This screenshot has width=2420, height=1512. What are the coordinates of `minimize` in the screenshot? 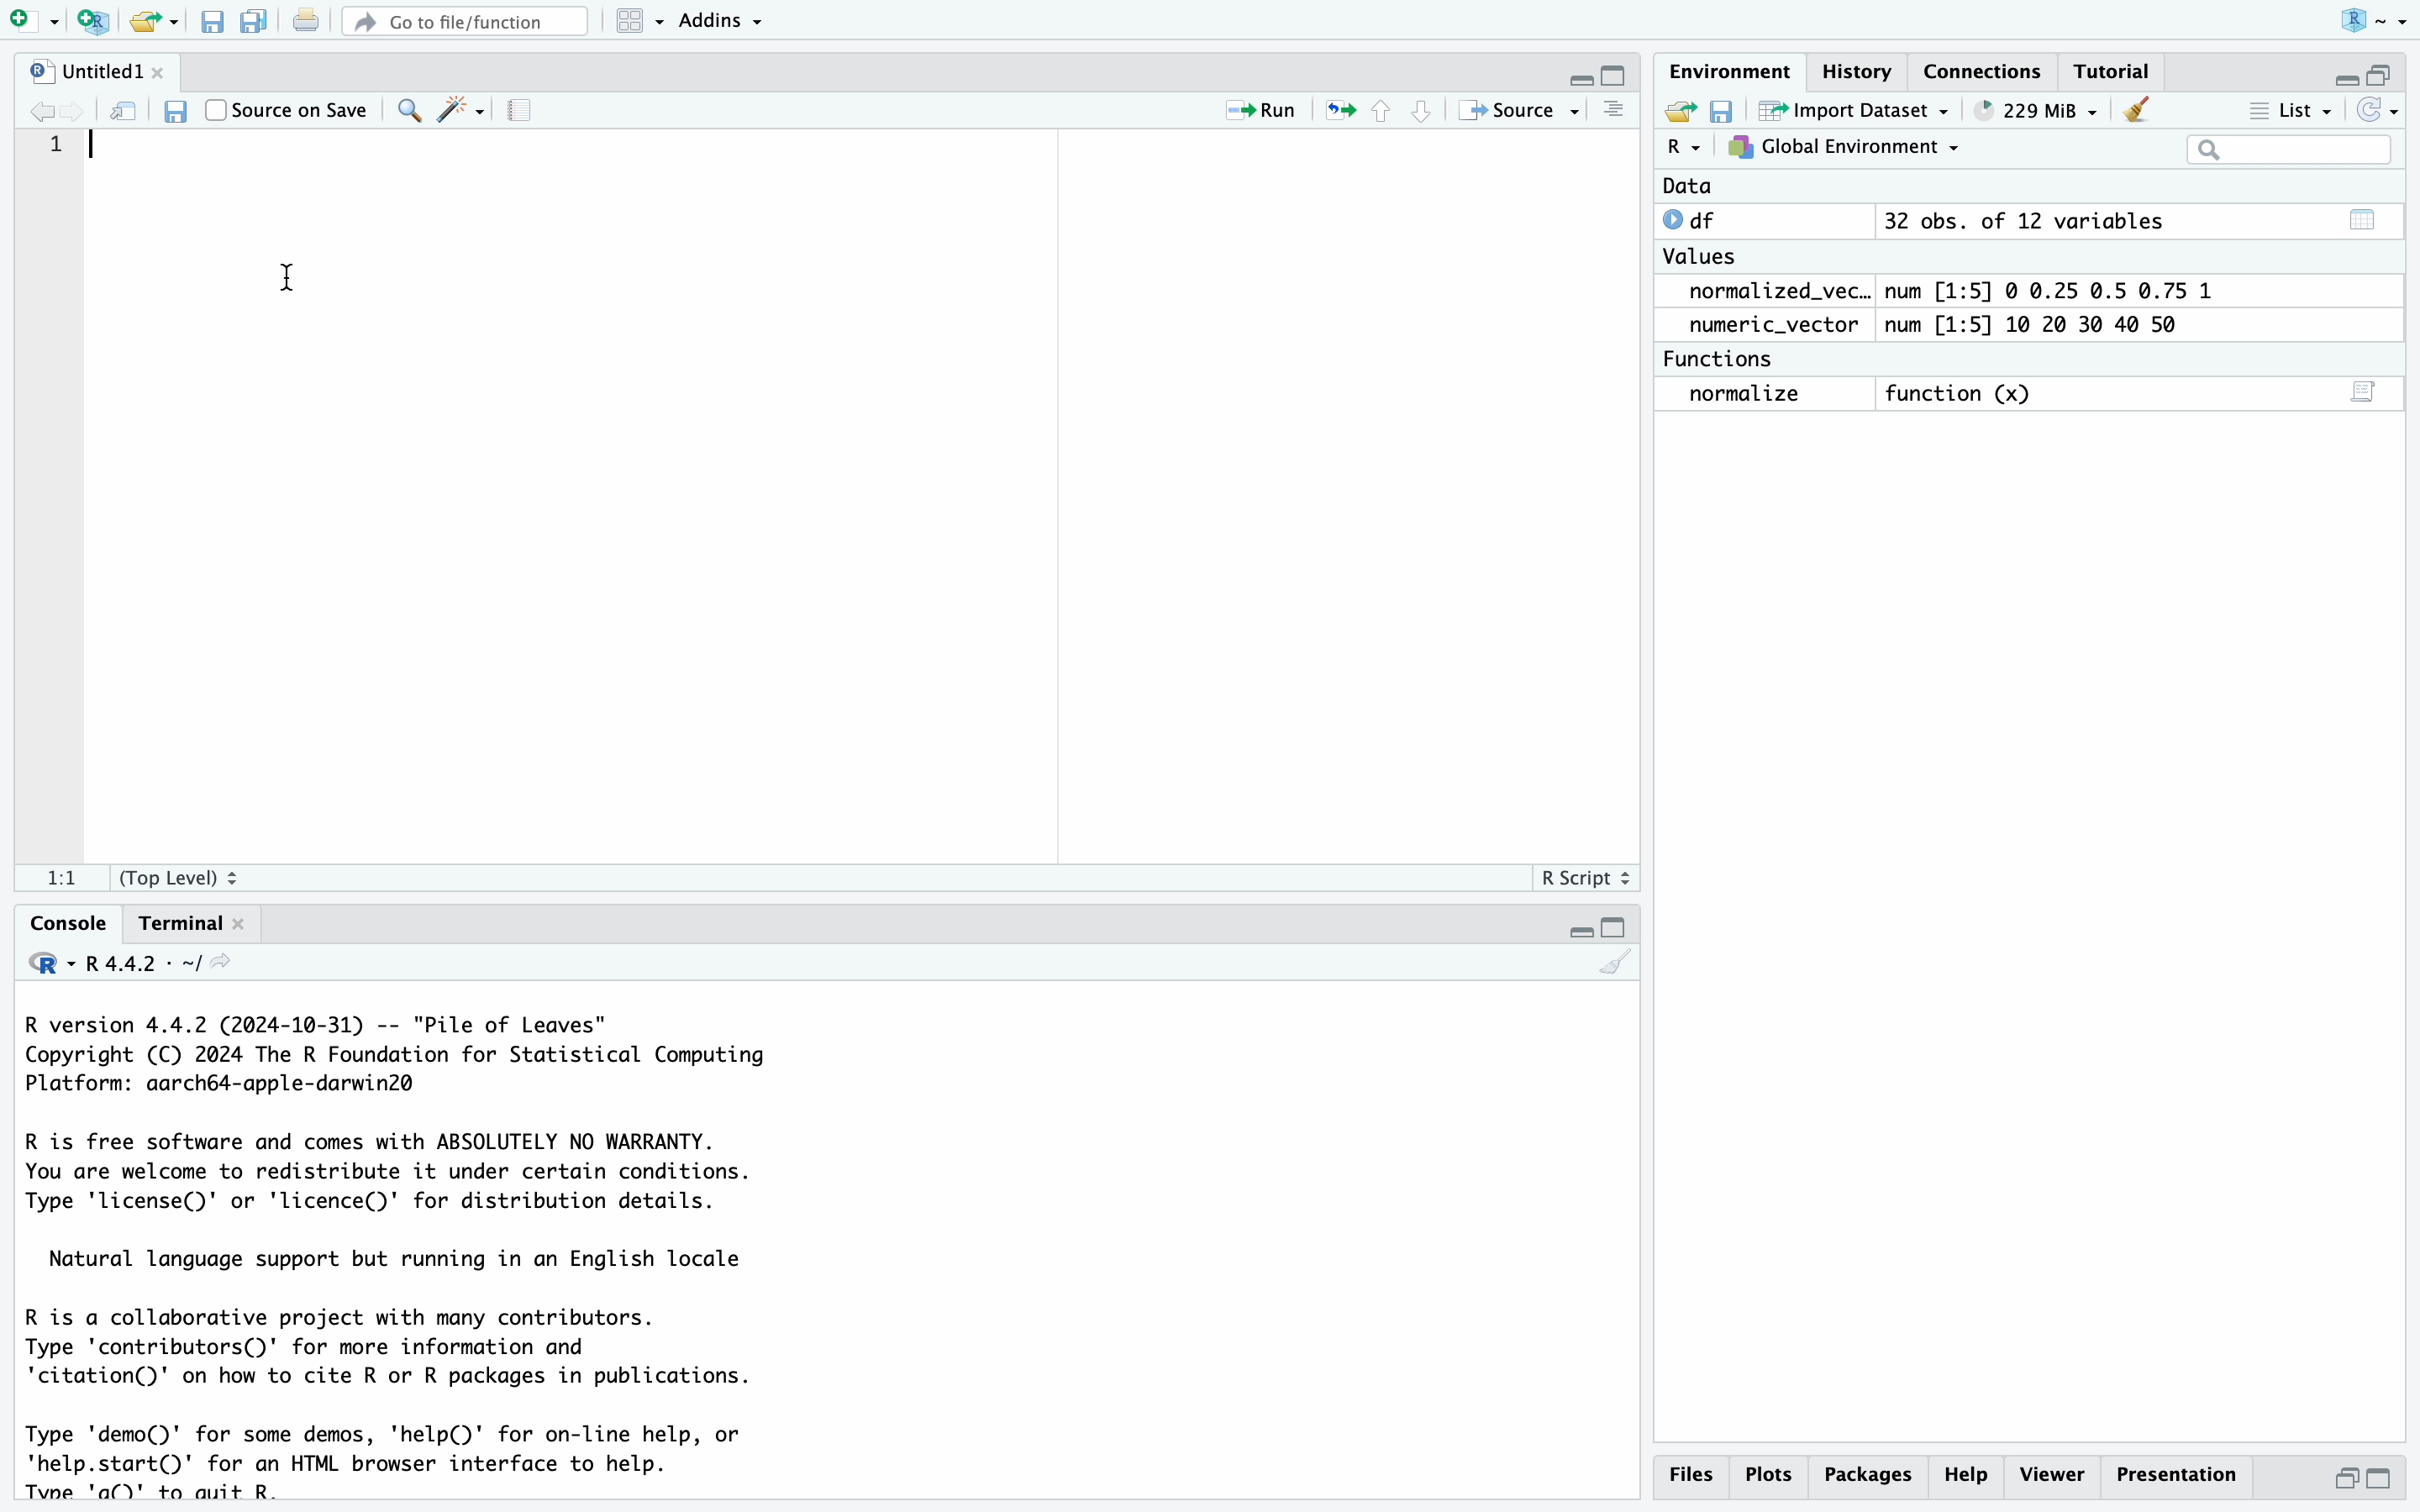 It's located at (2345, 1478).